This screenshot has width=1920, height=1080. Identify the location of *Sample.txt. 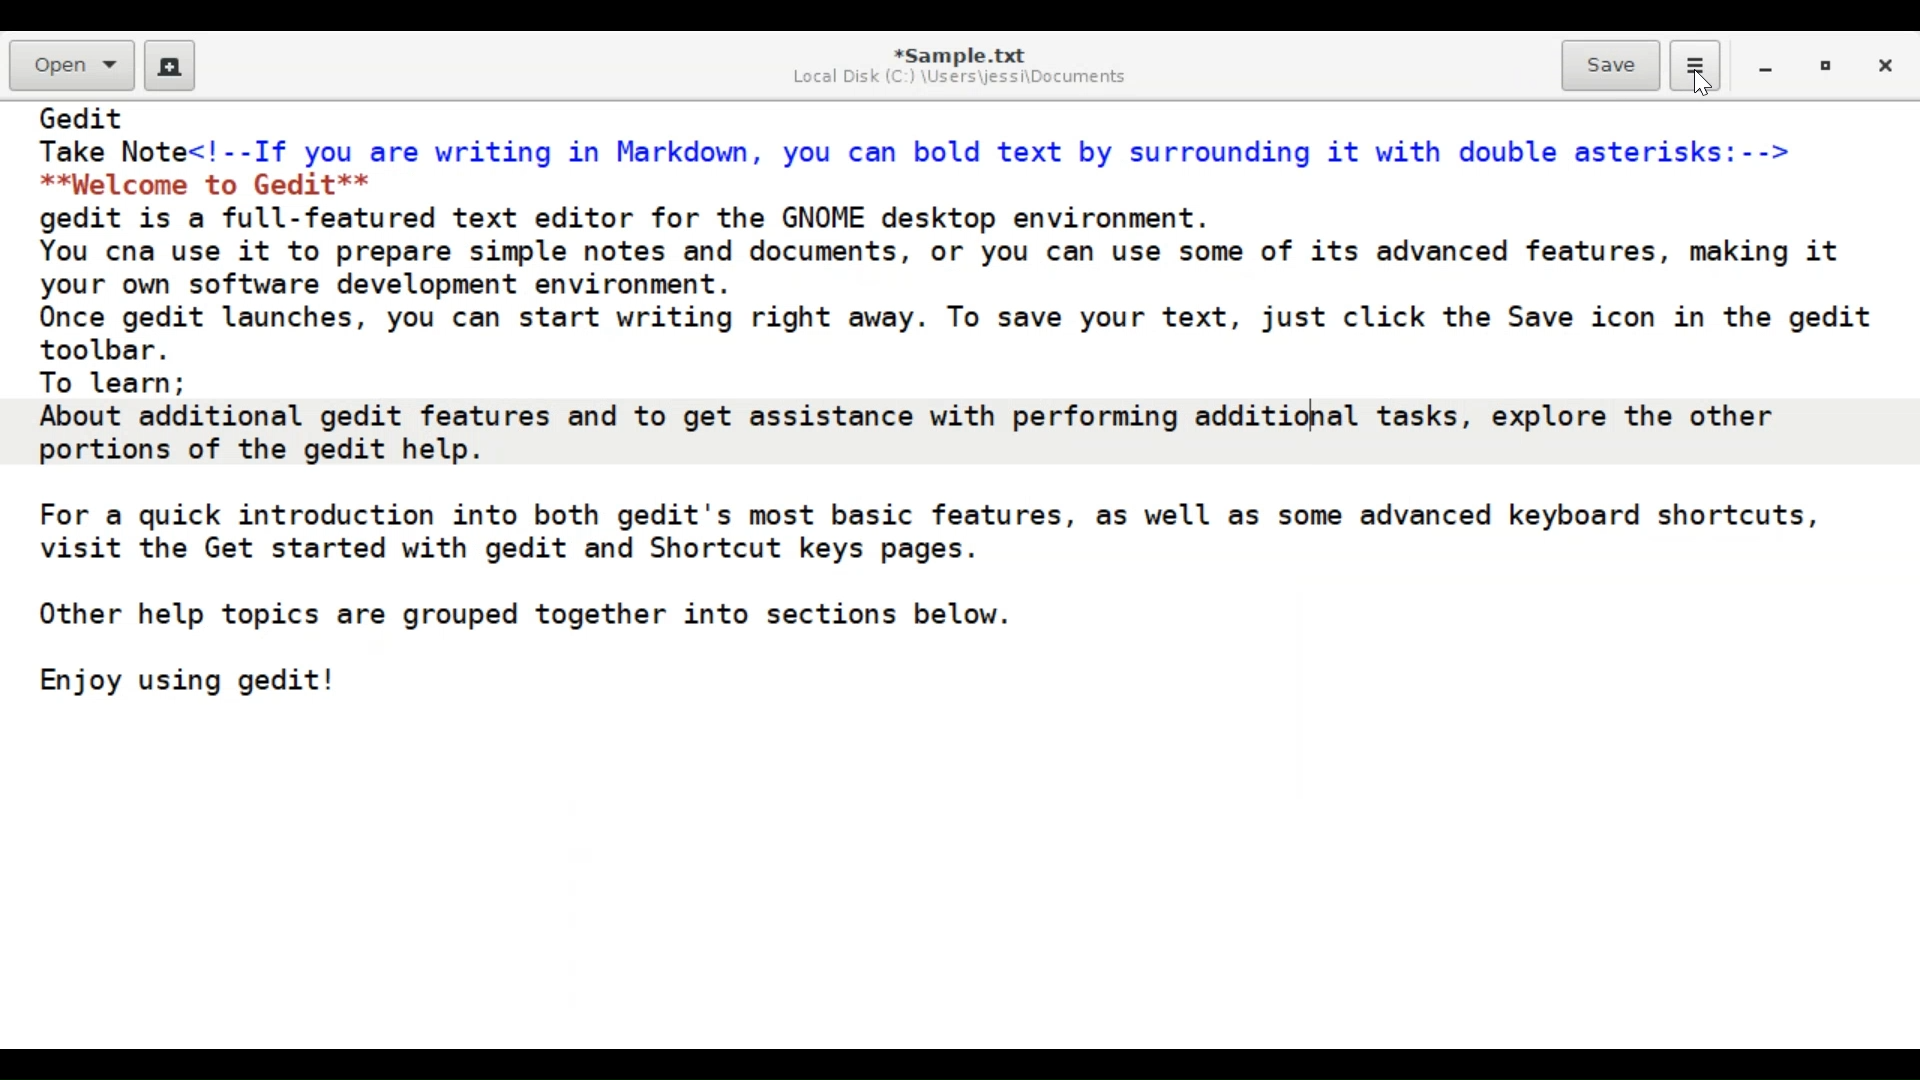
(960, 51).